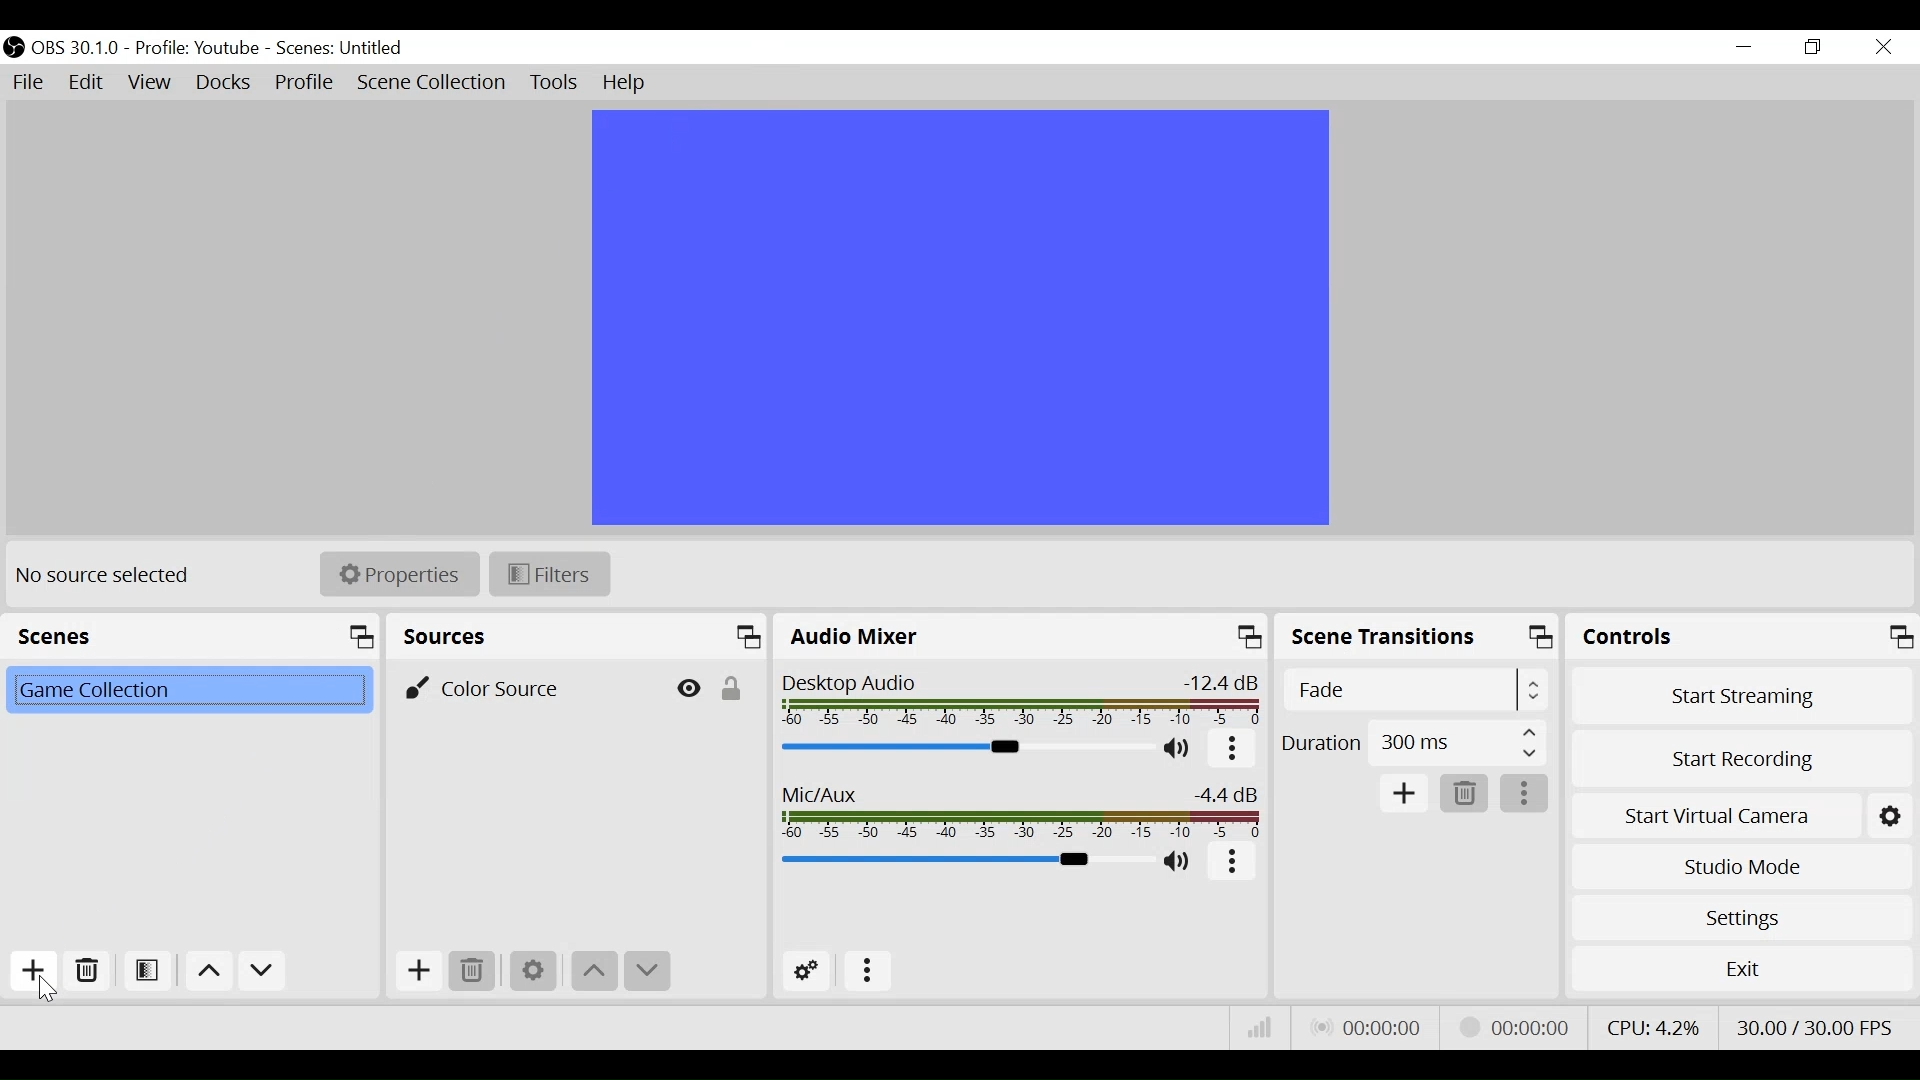 The width and height of the screenshot is (1920, 1080). What do you see at coordinates (31, 971) in the screenshot?
I see `Add` at bounding box center [31, 971].